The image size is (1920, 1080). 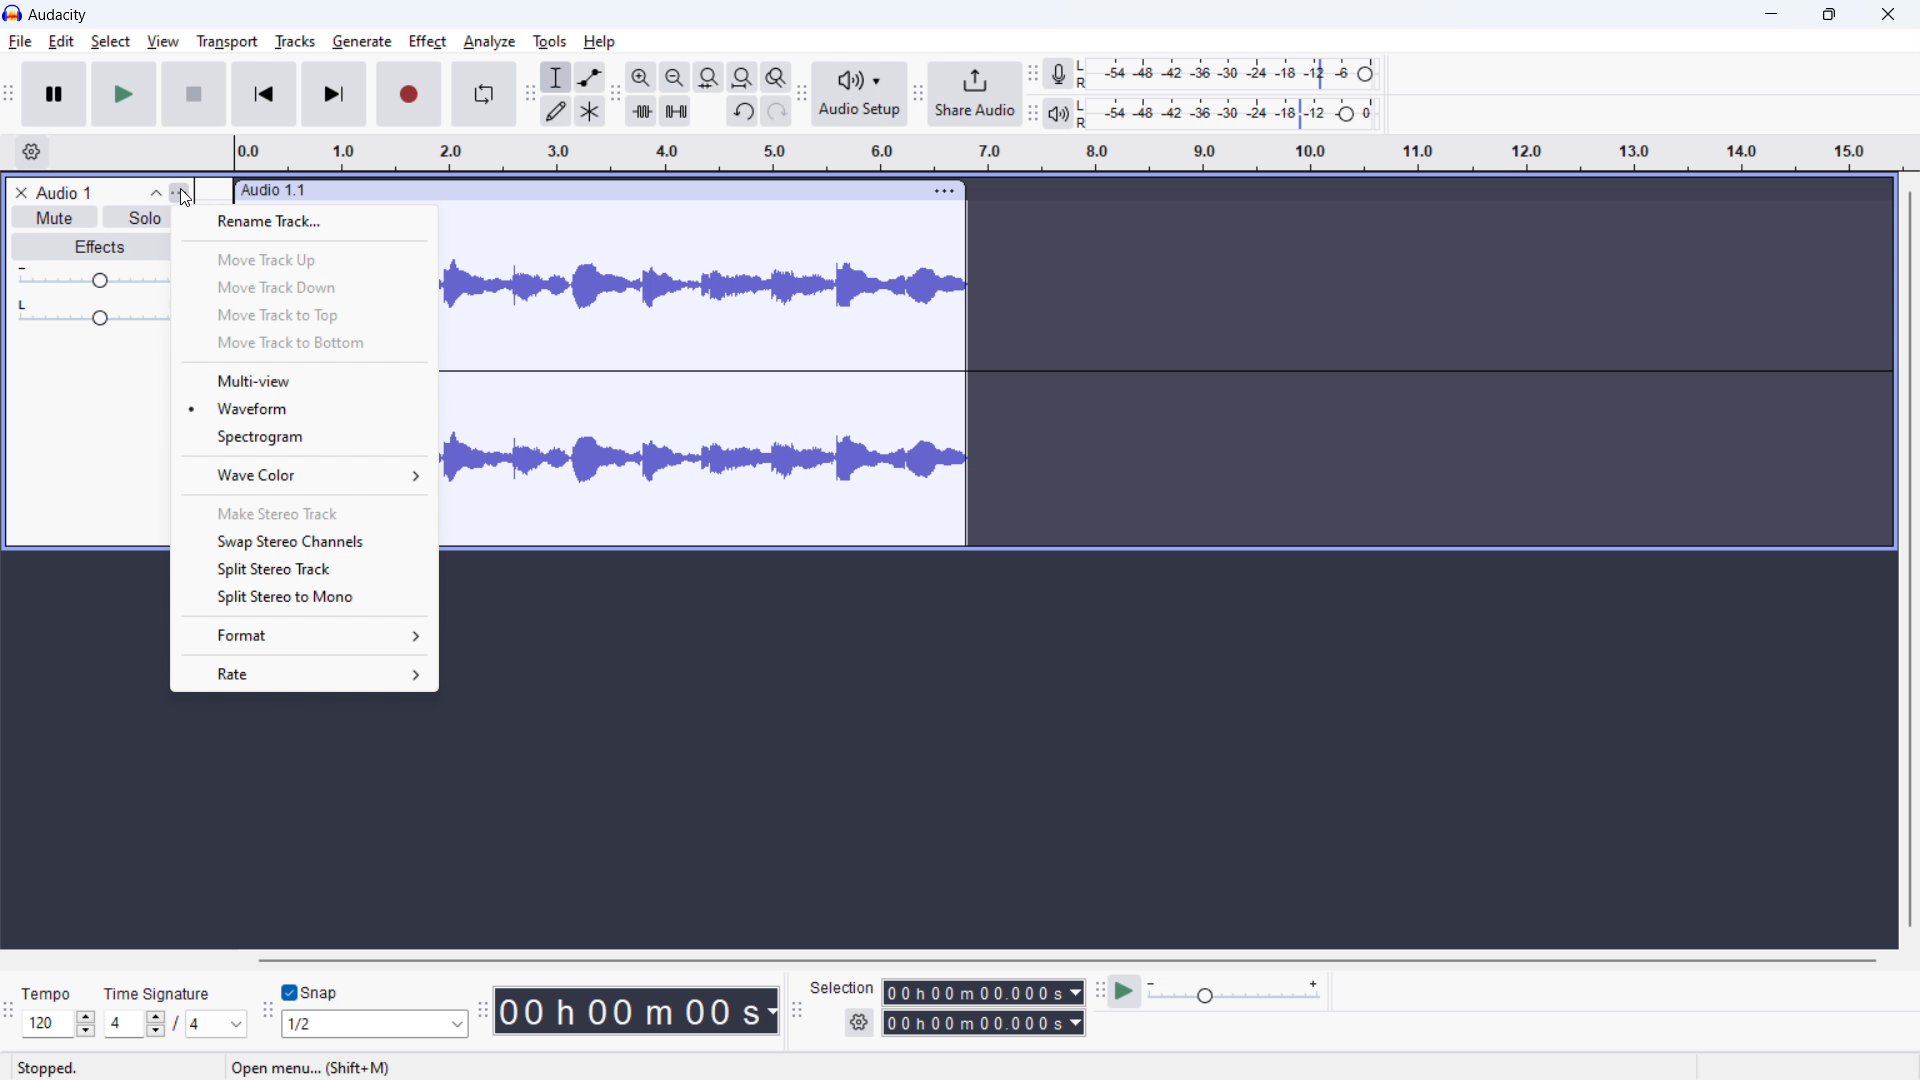 What do you see at coordinates (676, 111) in the screenshot?
I see `silence audio selection` at bounding box center [676, 111].